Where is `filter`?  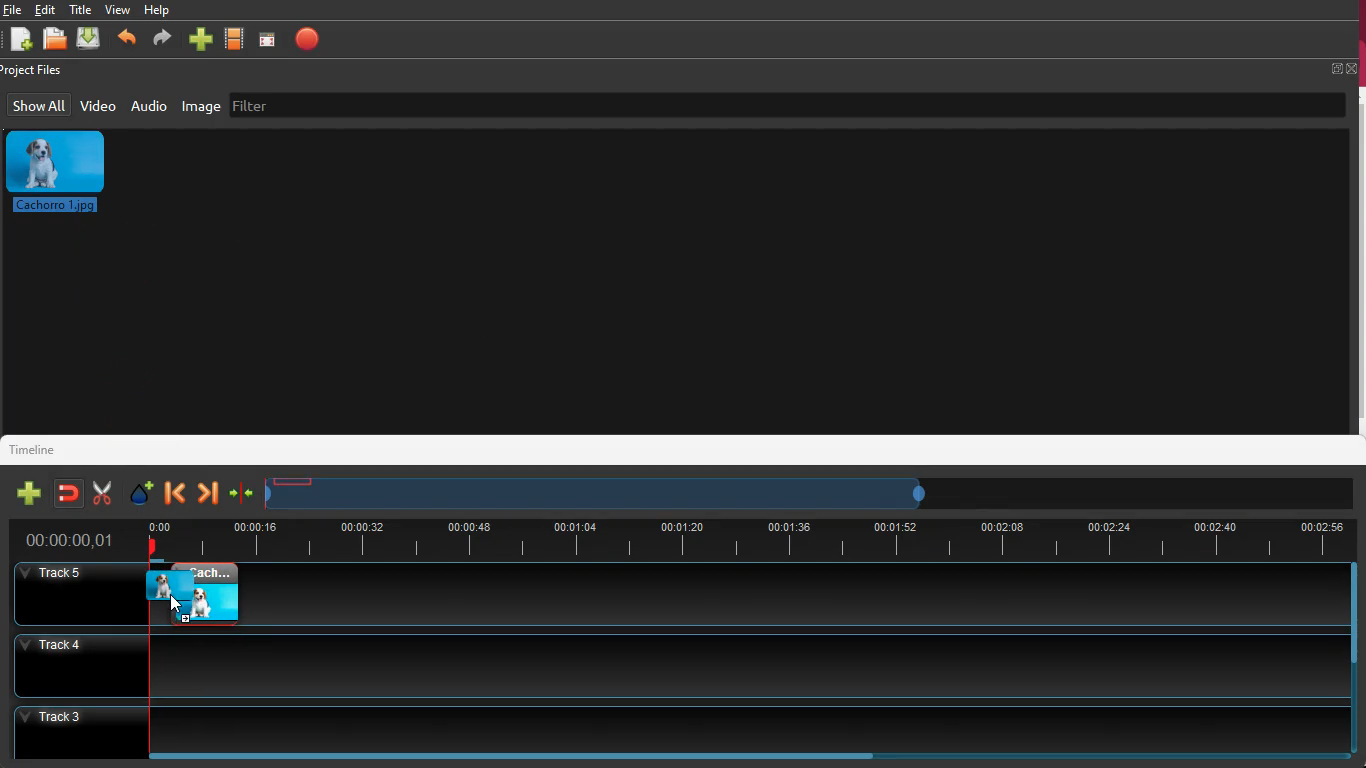
filter is located at coordinates (359, 103).